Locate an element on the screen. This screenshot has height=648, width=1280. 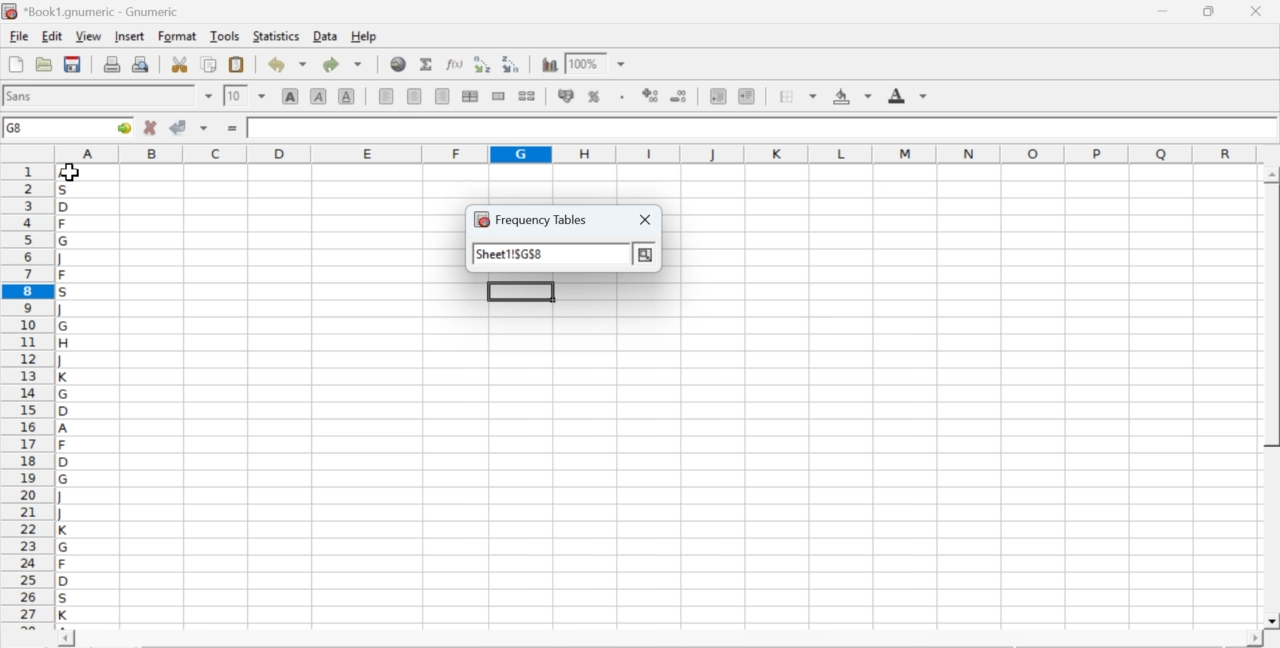
merge a range of cells is located at coordinates (499, 96).